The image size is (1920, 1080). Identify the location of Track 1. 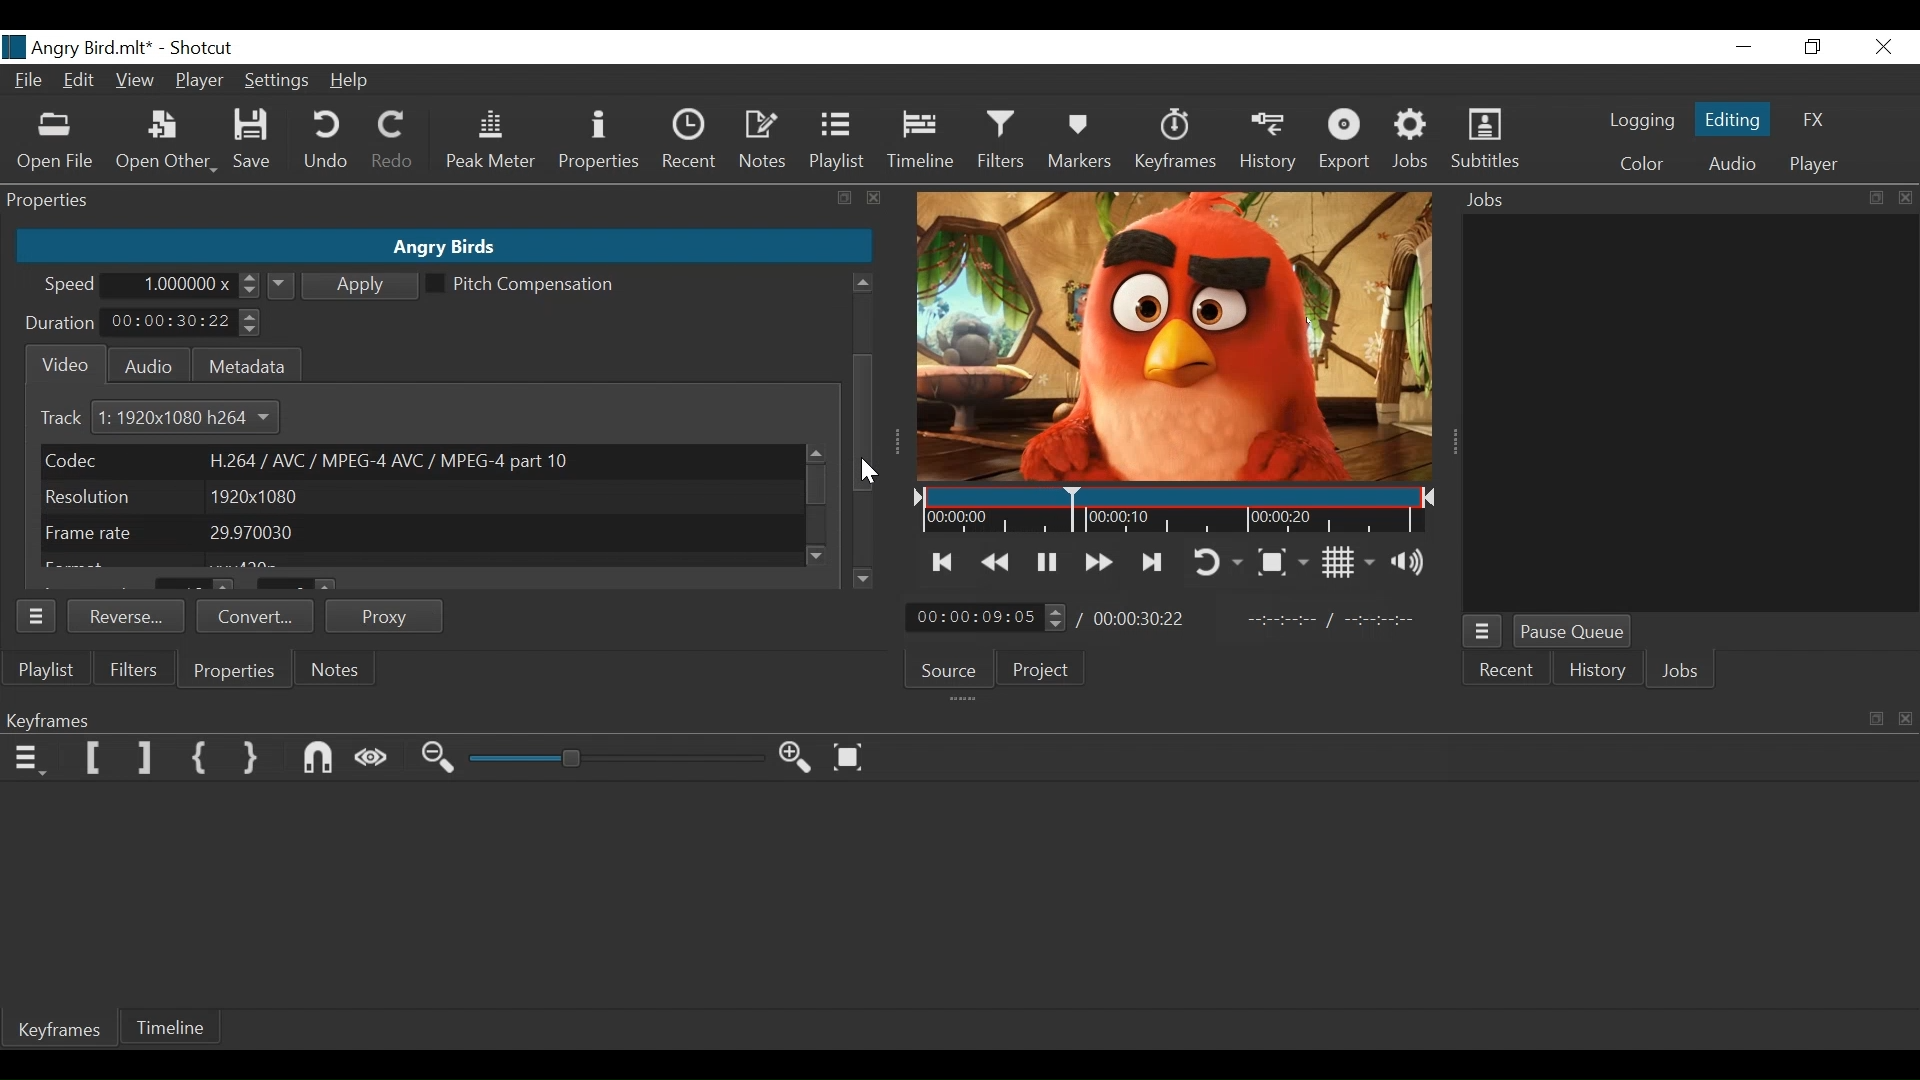
(74, 419).